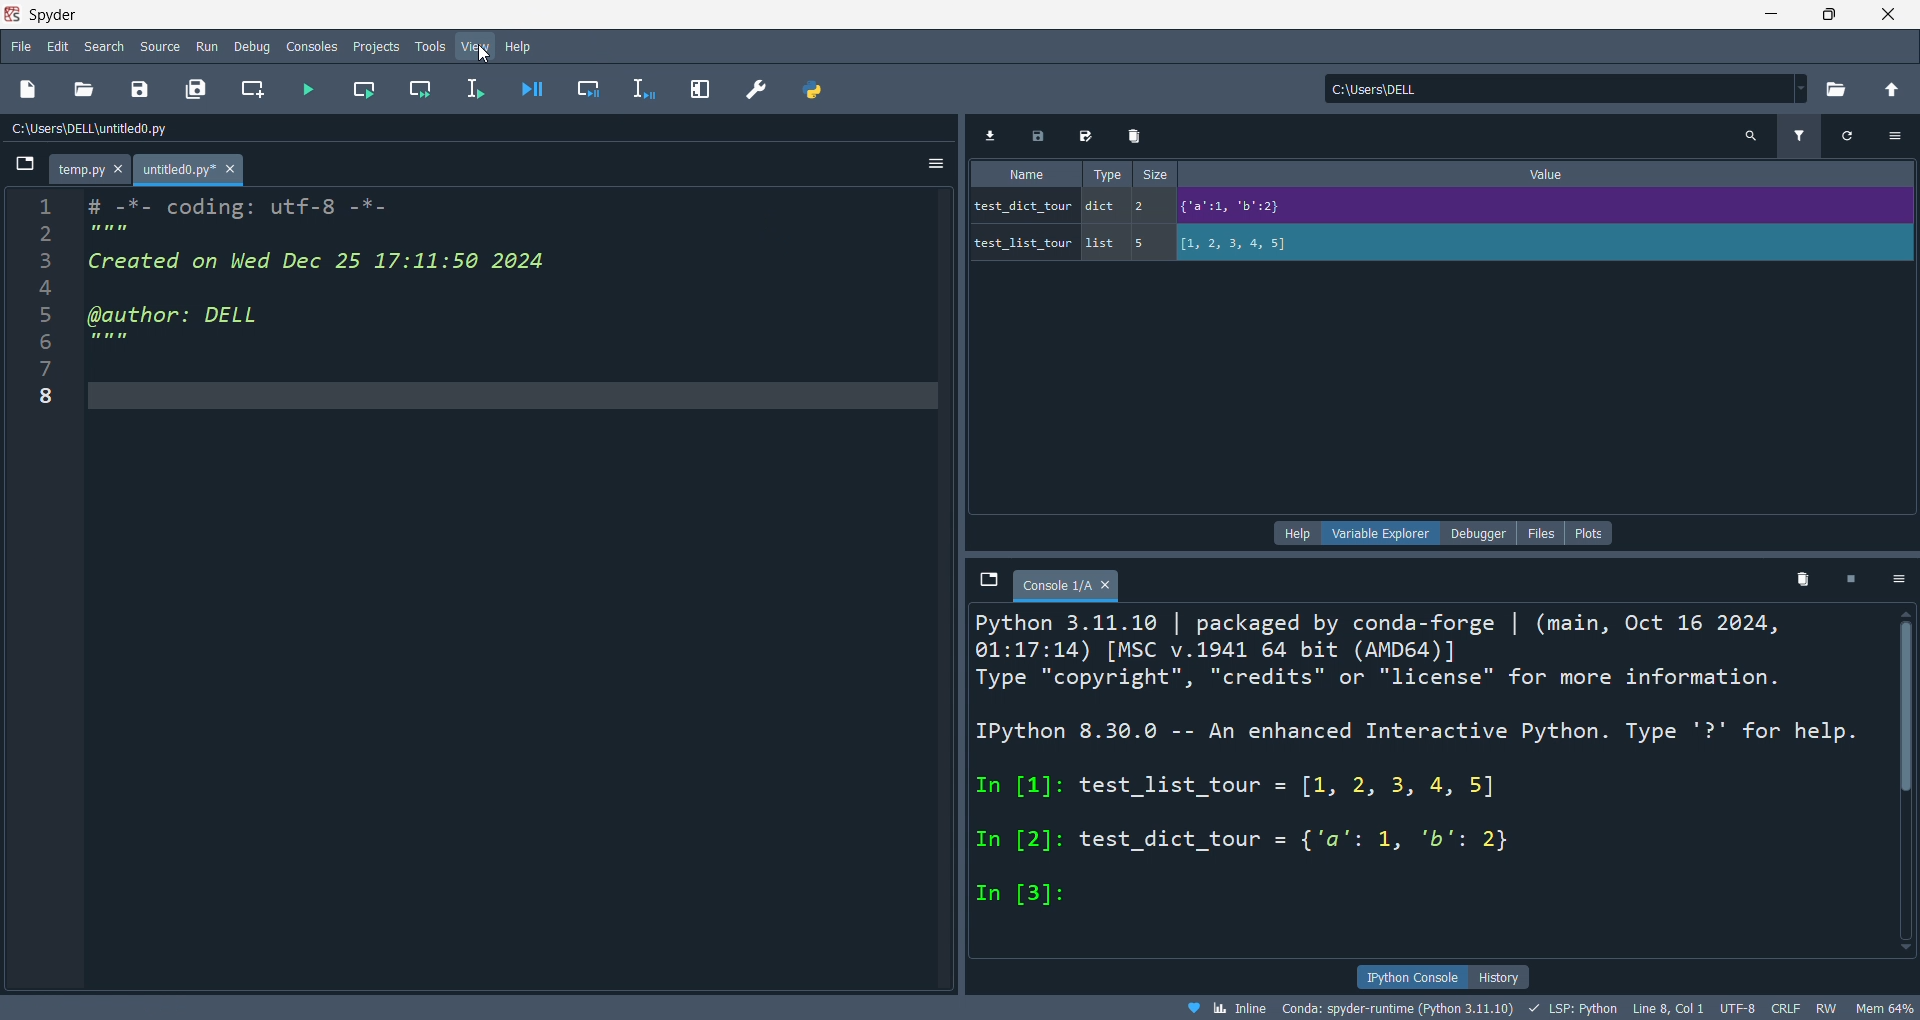  Describe the element at coordinates (1067, 584) in the screenshot. I see `tab` at that location.